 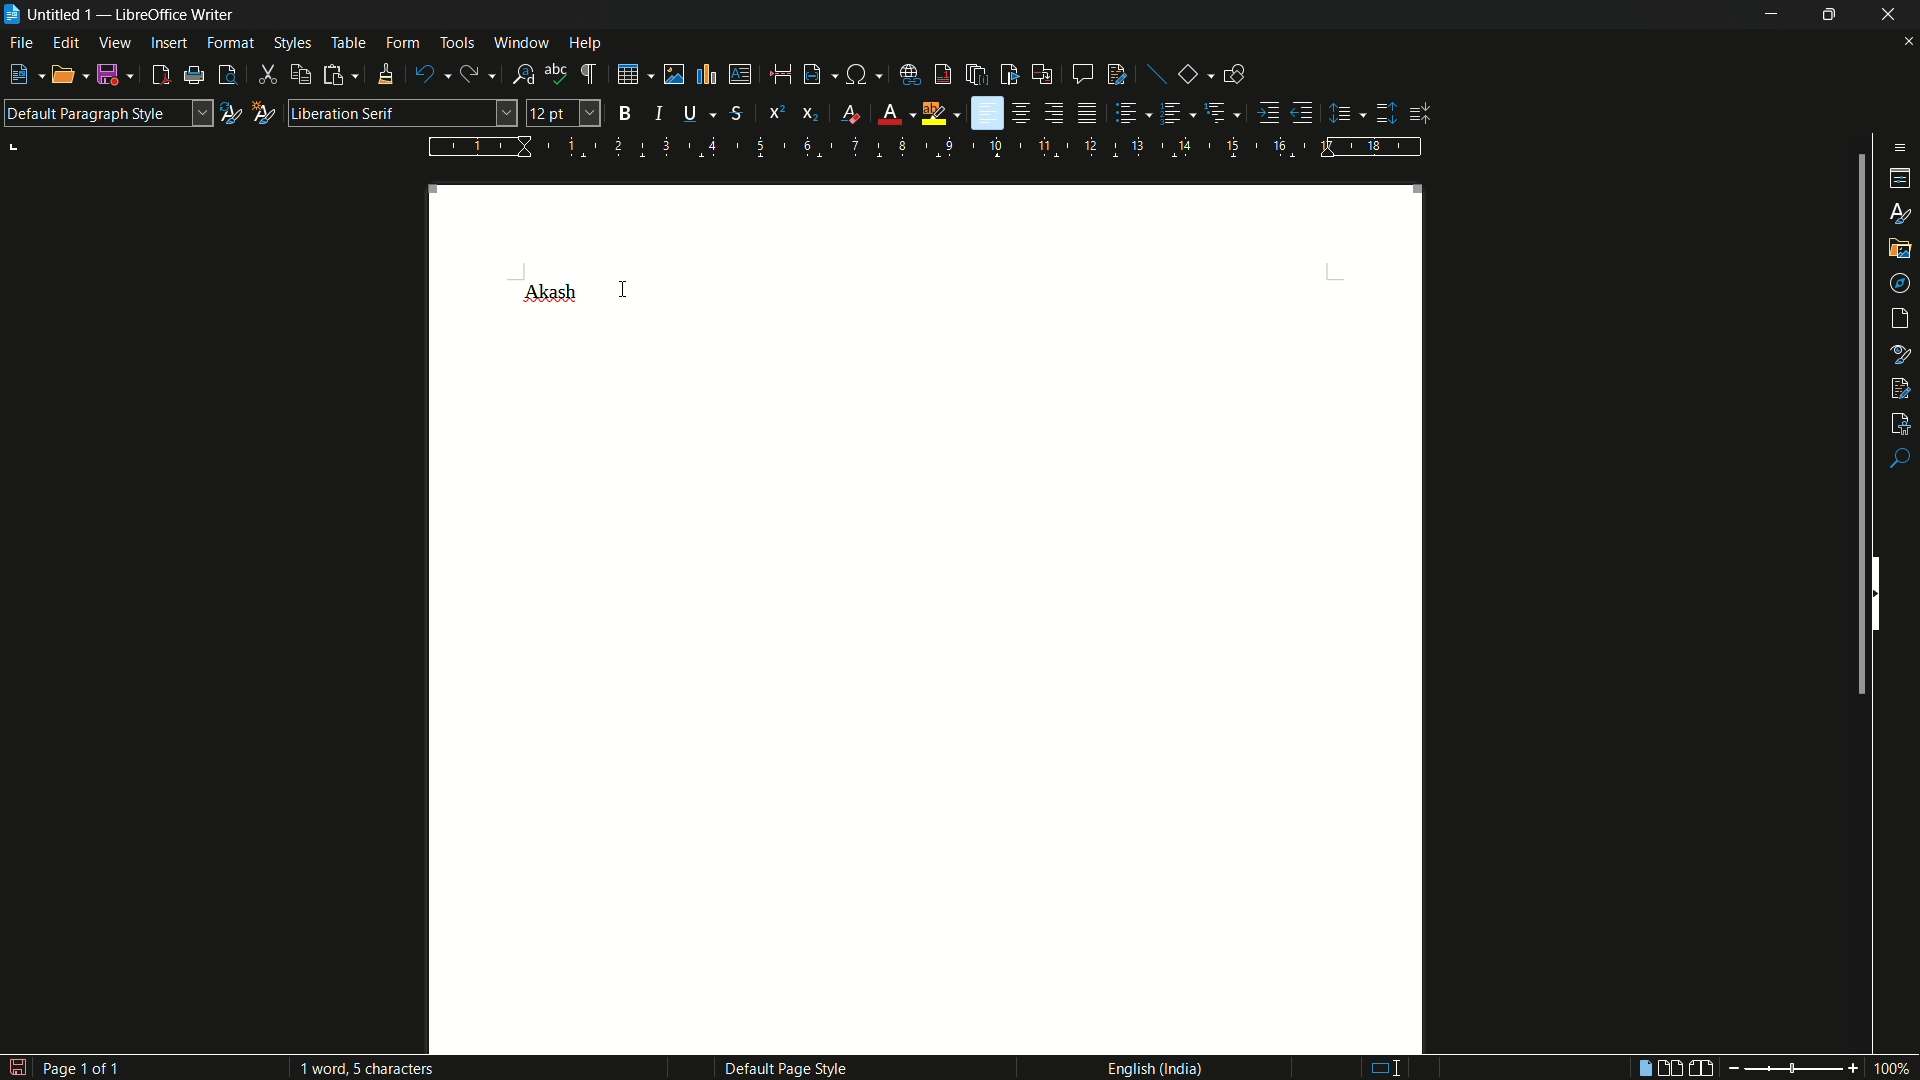 I want to click on decrease paragraph spacing, so click(x=1422, y=114).